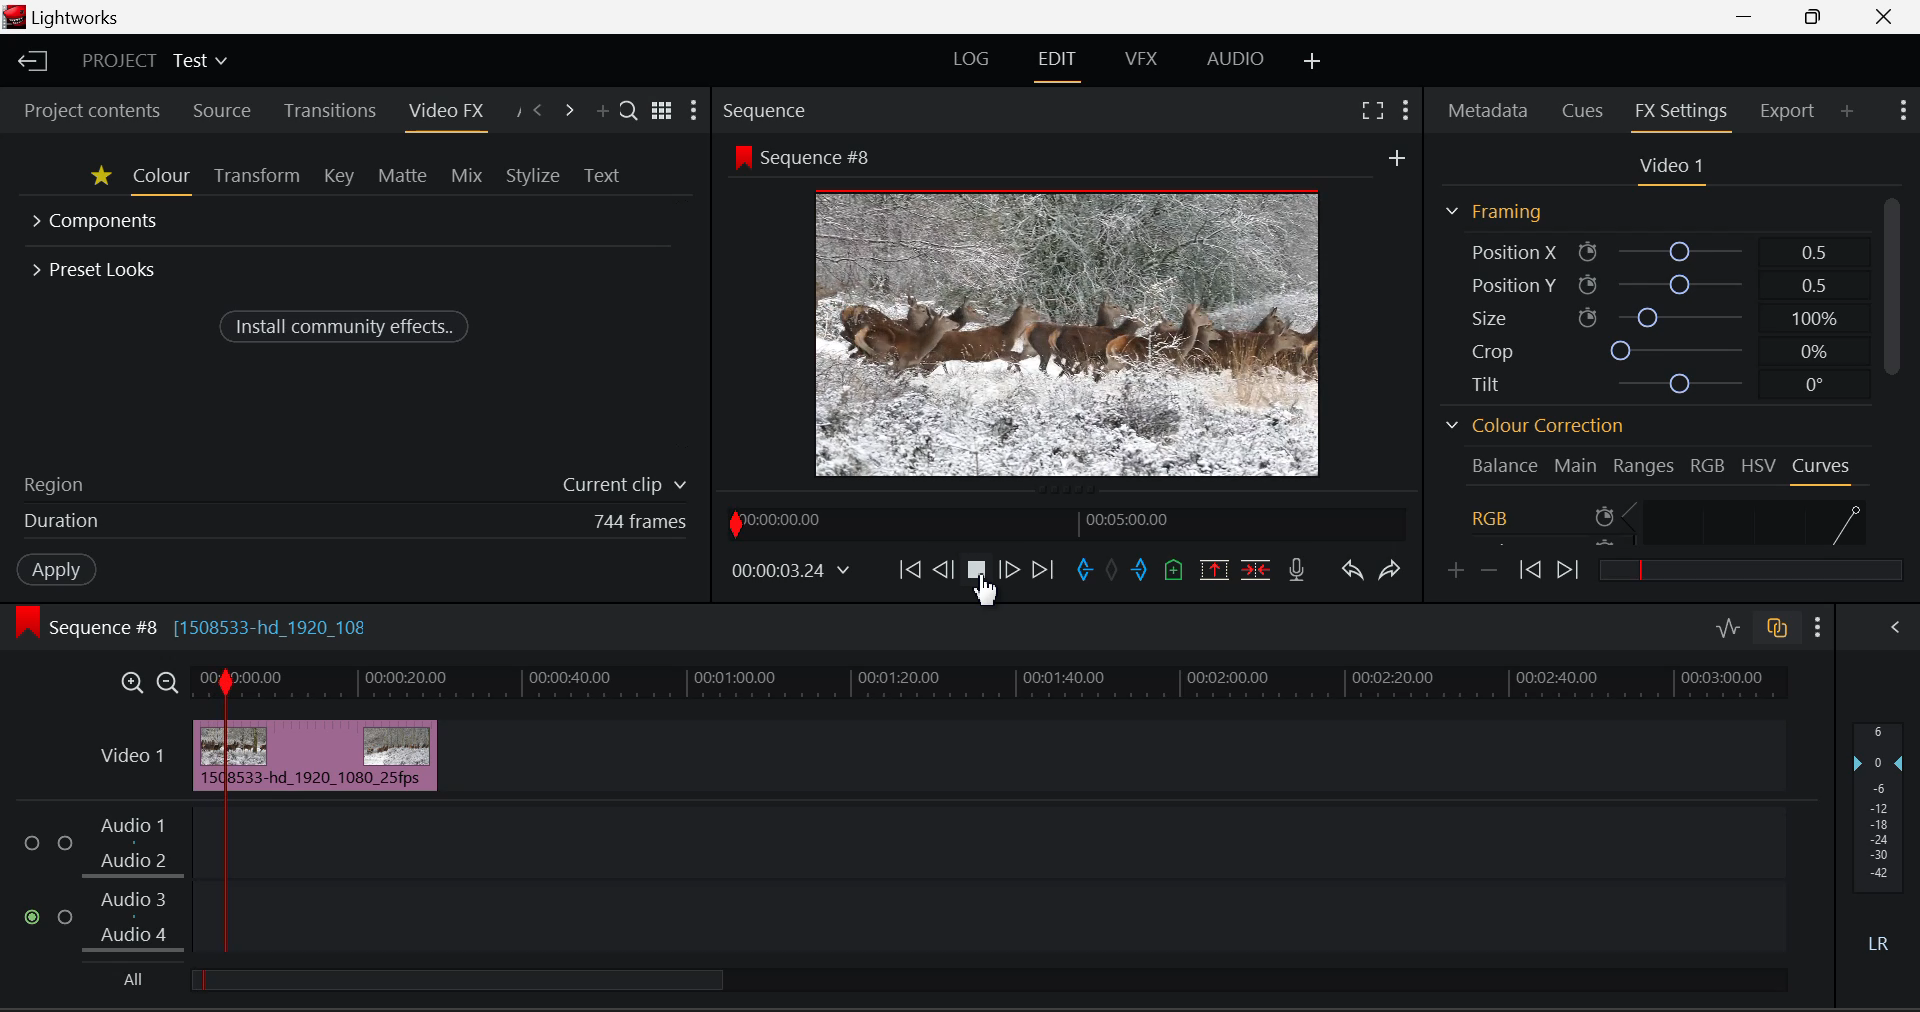  Describe the element at coordinates (1847, 111) in the screenshot. I see `Add Panel` at that location.